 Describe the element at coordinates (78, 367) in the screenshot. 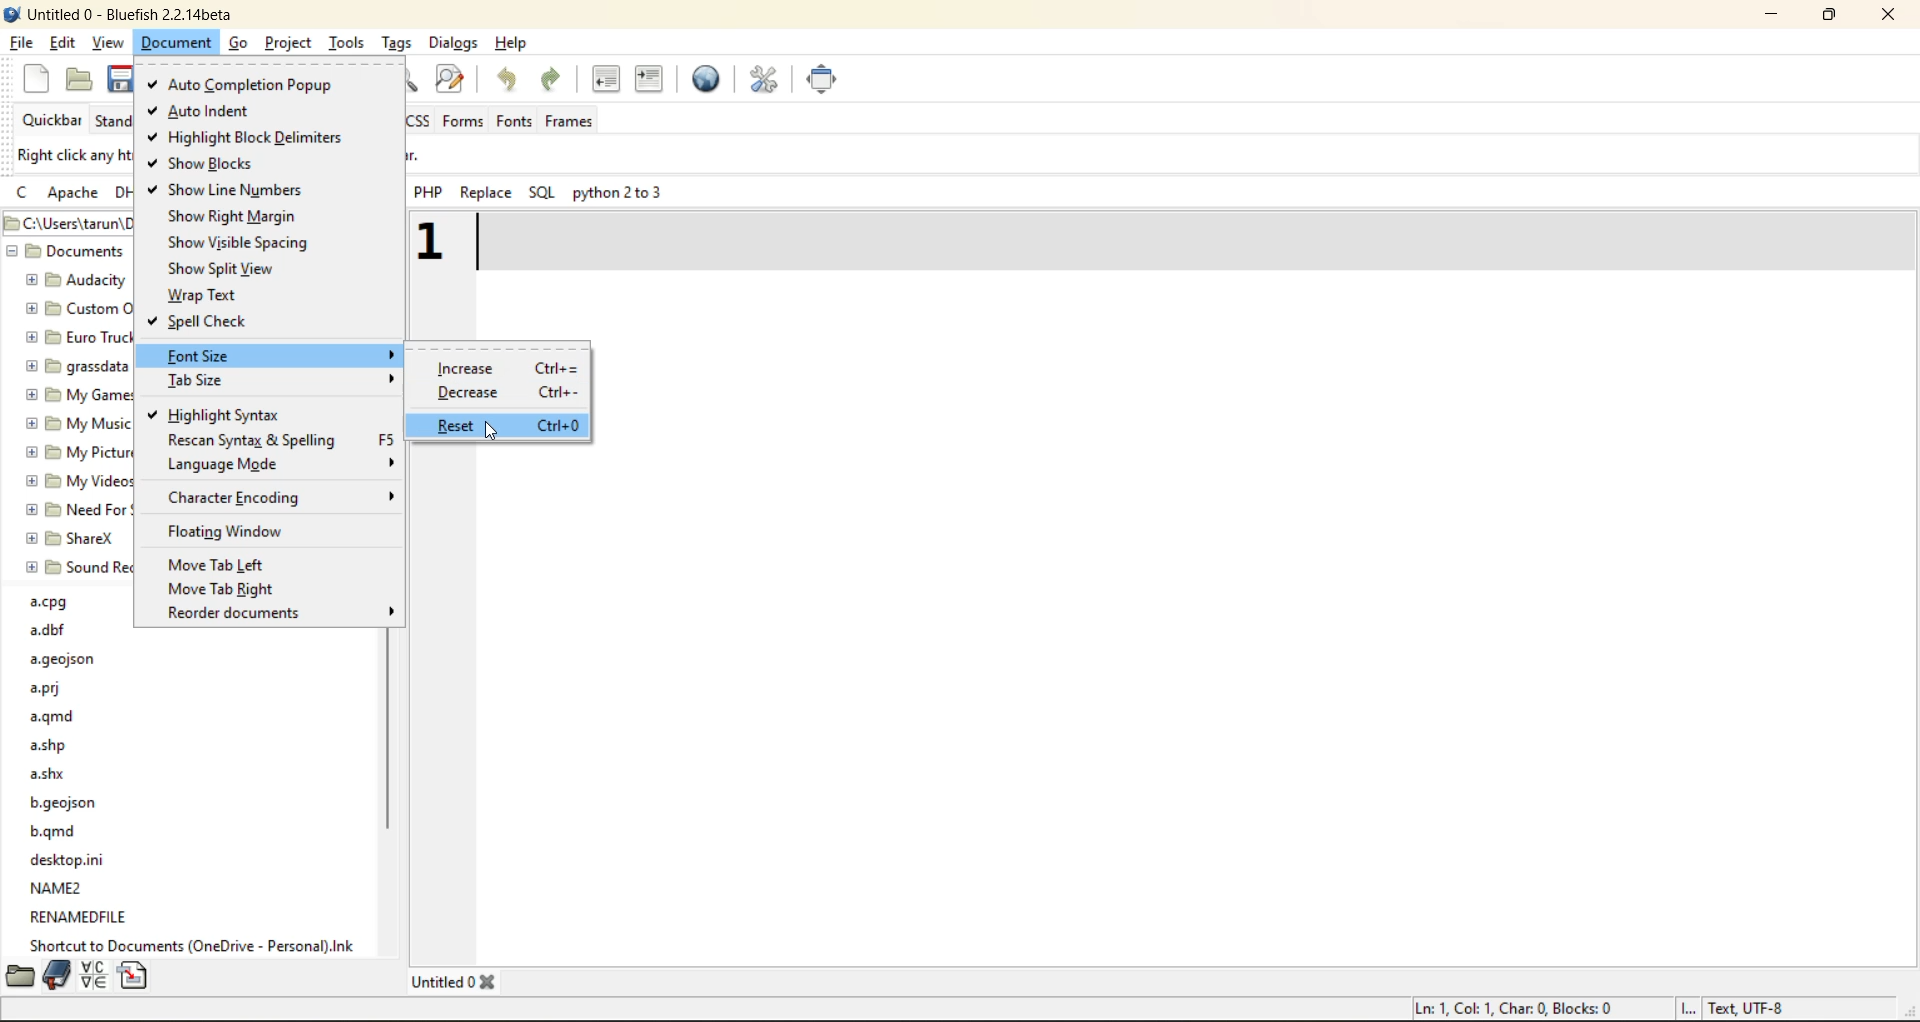

I see `grasssdata` at that location.